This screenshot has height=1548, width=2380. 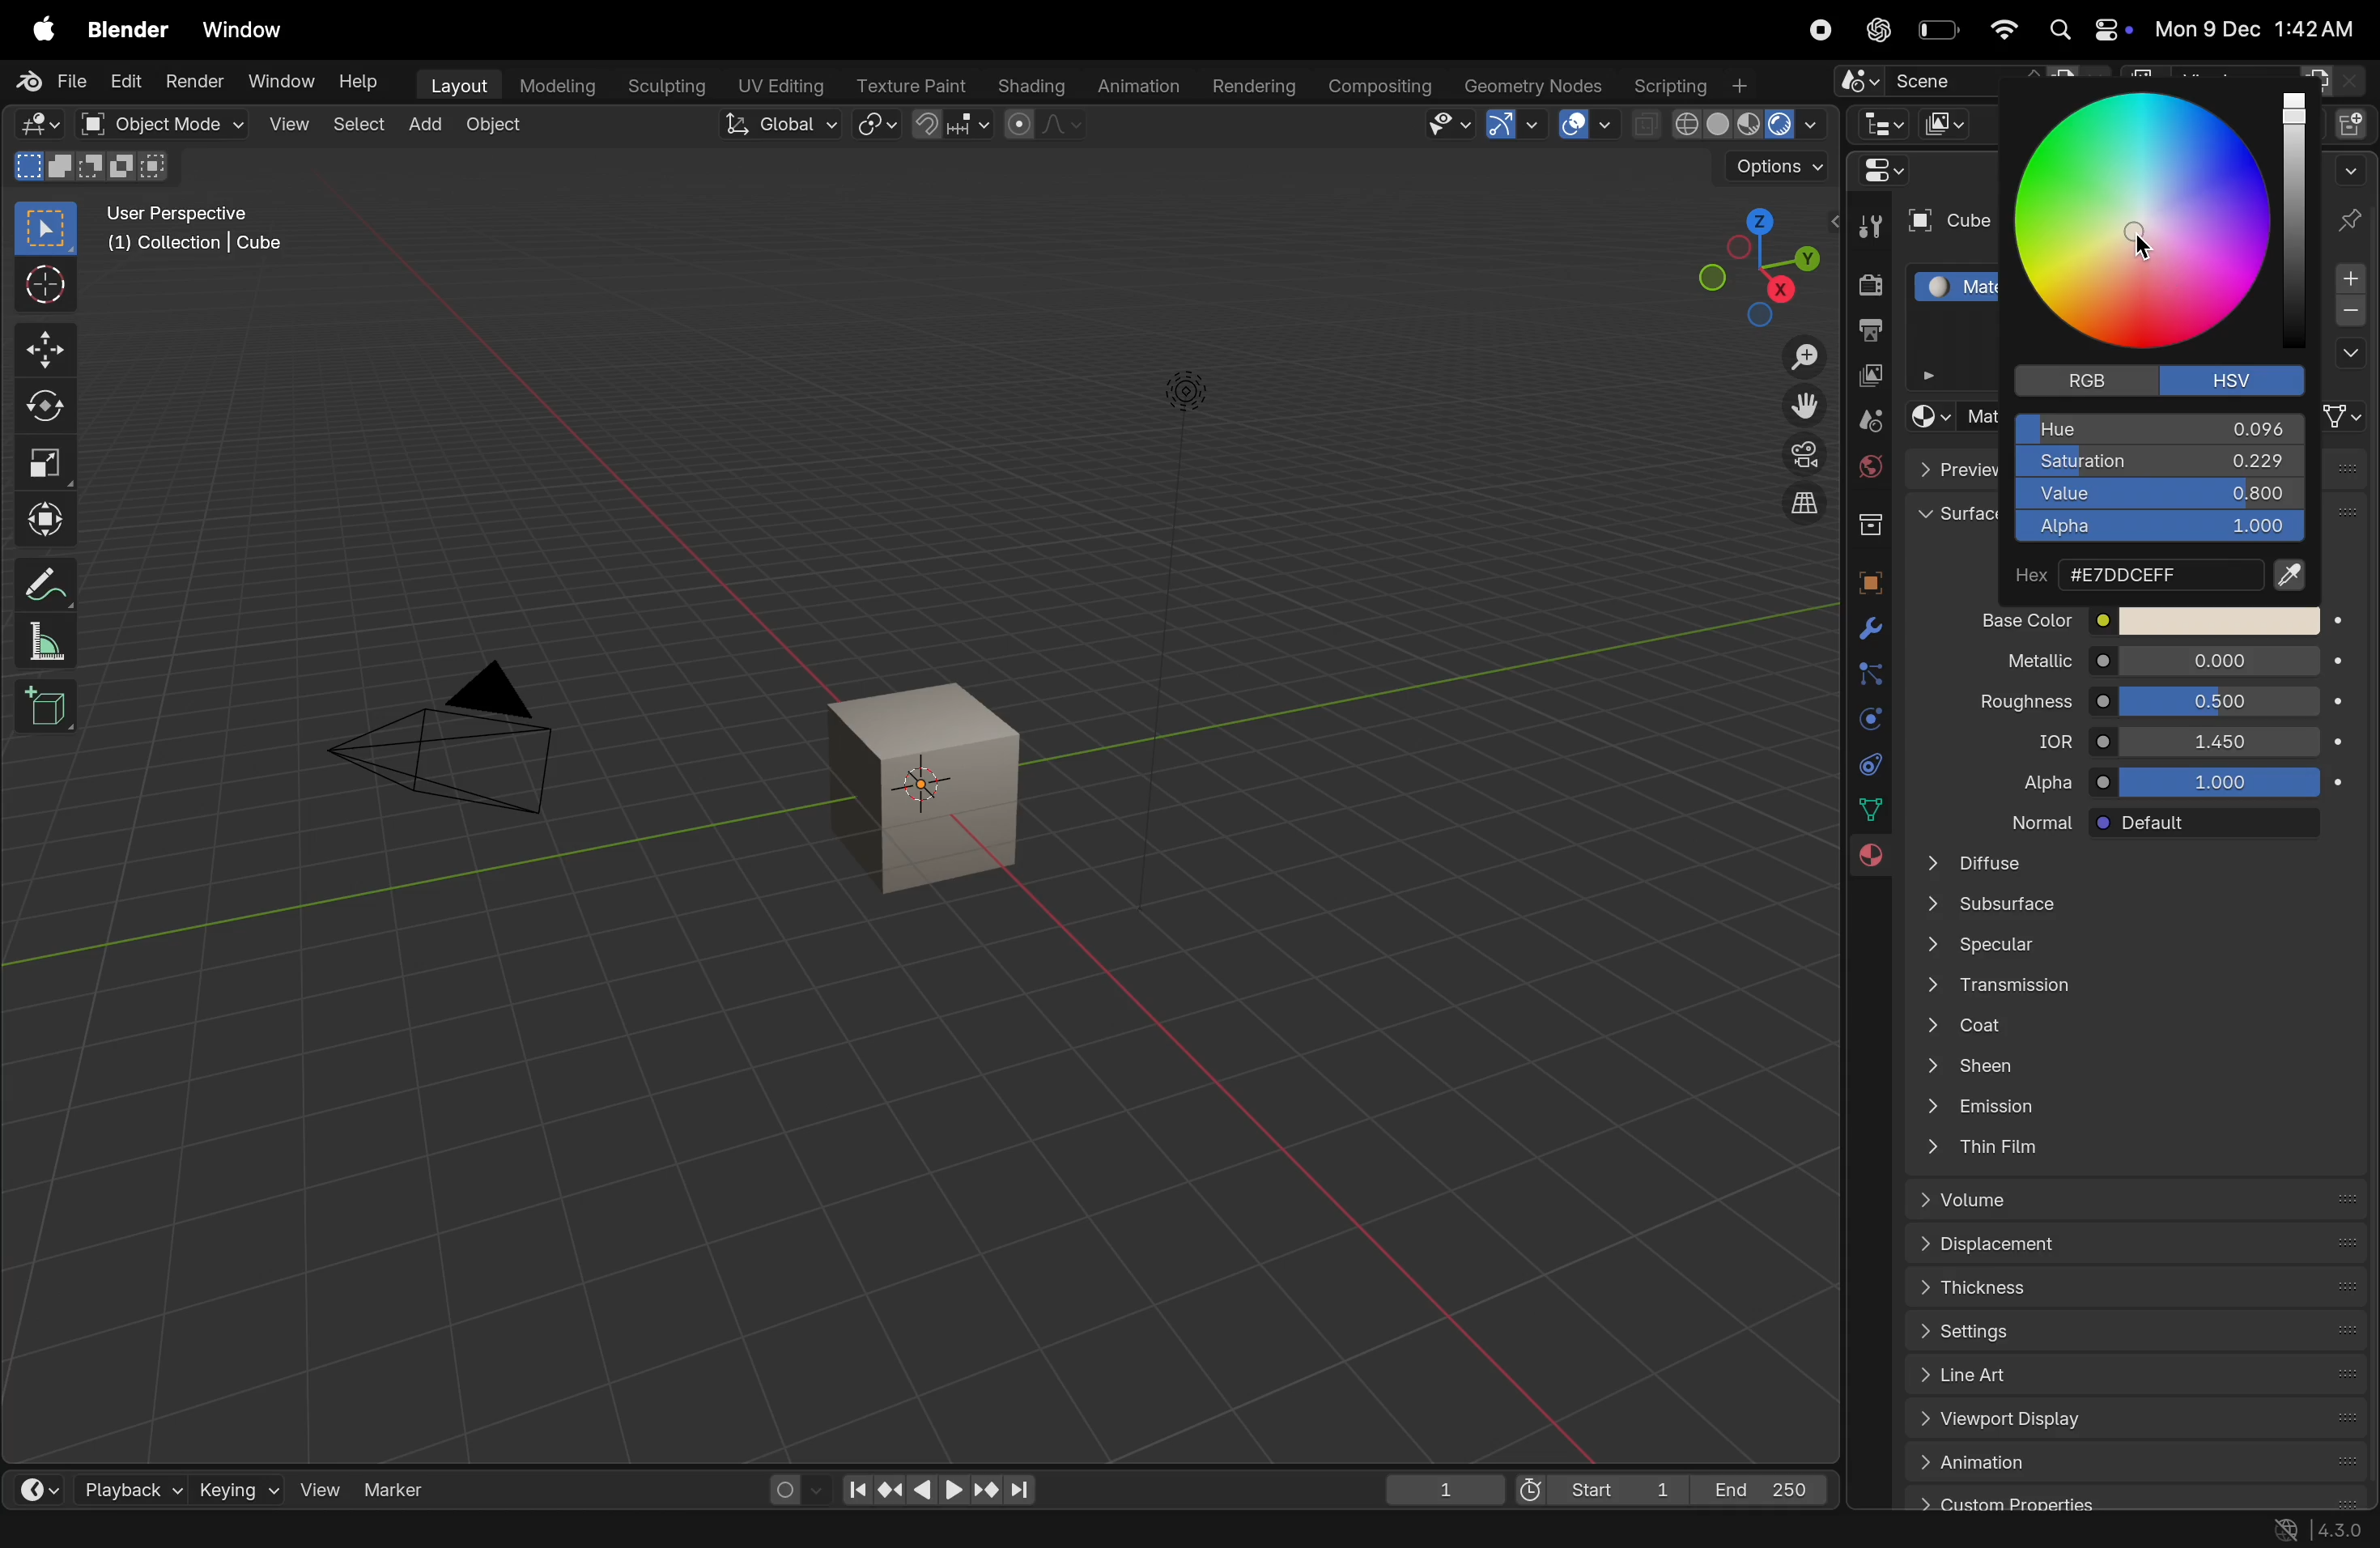 What do you see at coordinates (1800, 454) in the screenshot?
I see `toggle camera` at bounding box center [1800, 454].